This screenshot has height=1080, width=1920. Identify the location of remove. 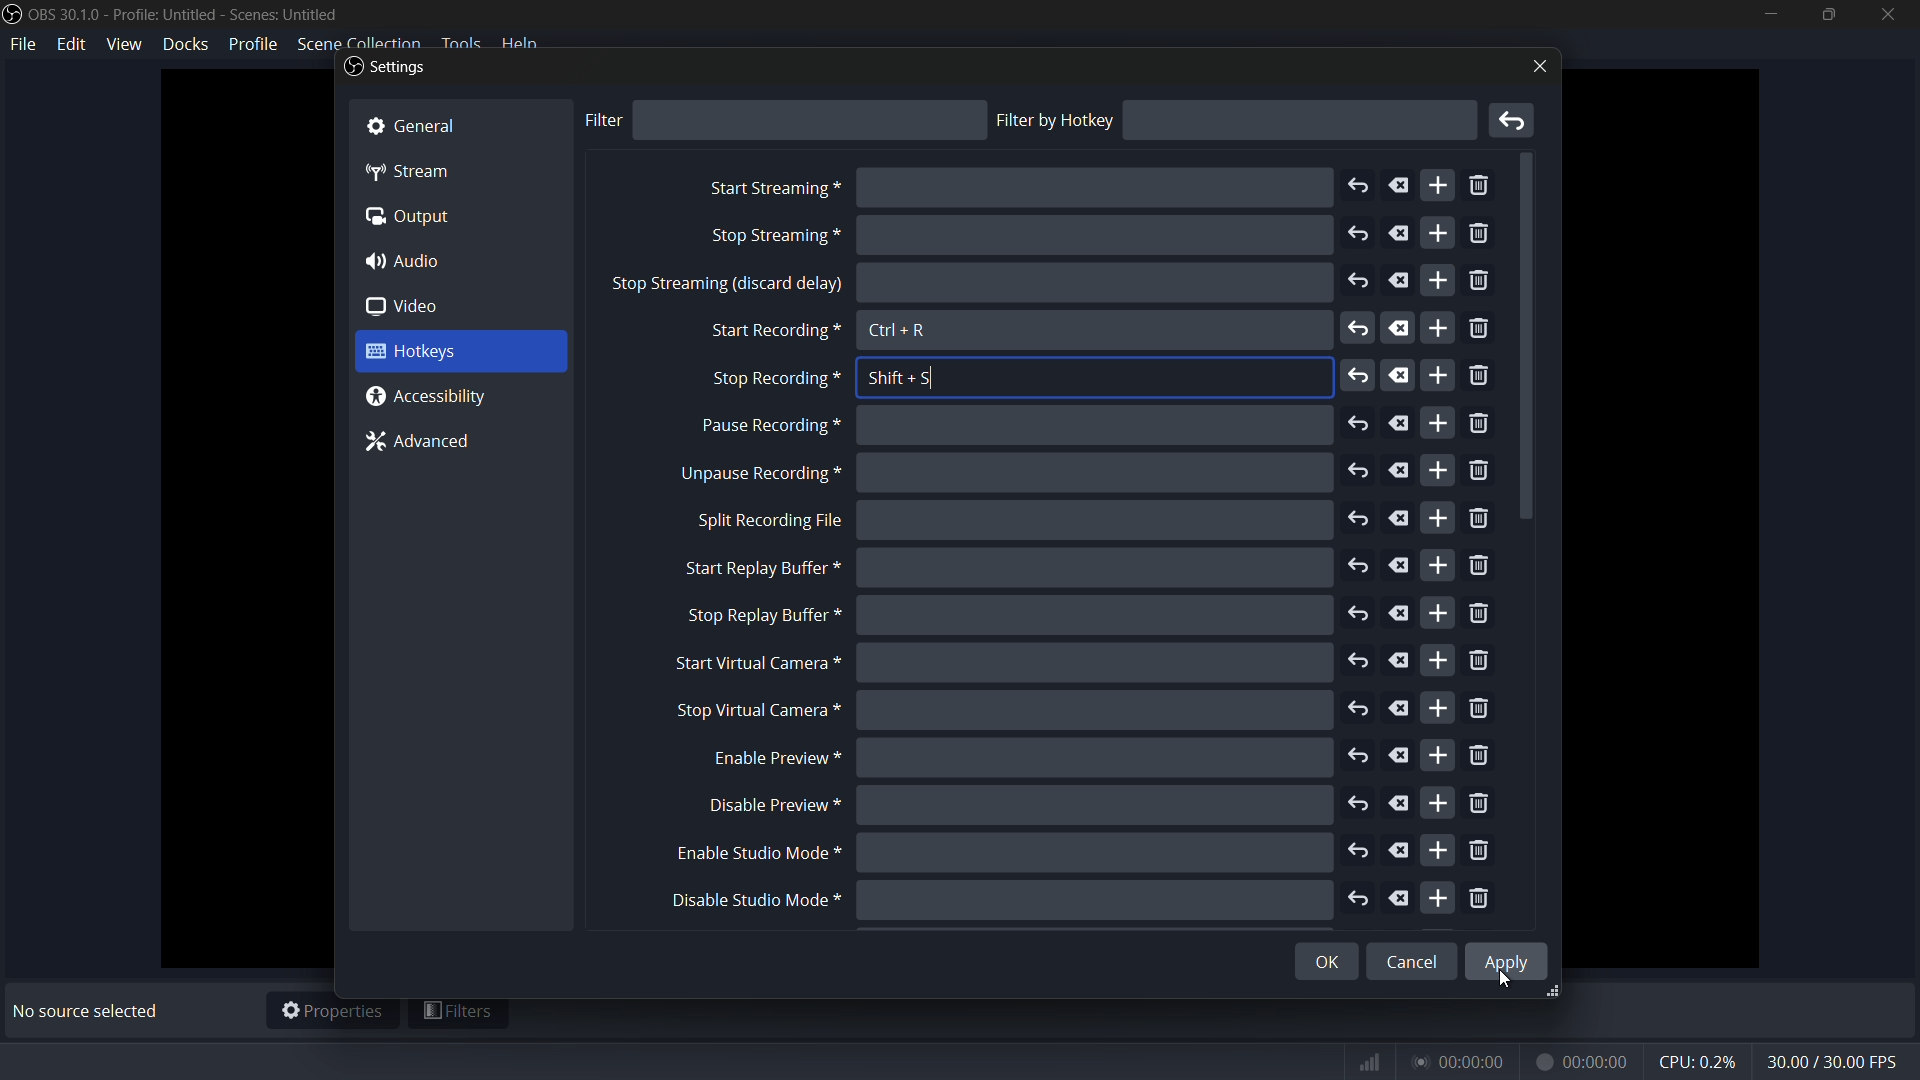
(1481, 282).